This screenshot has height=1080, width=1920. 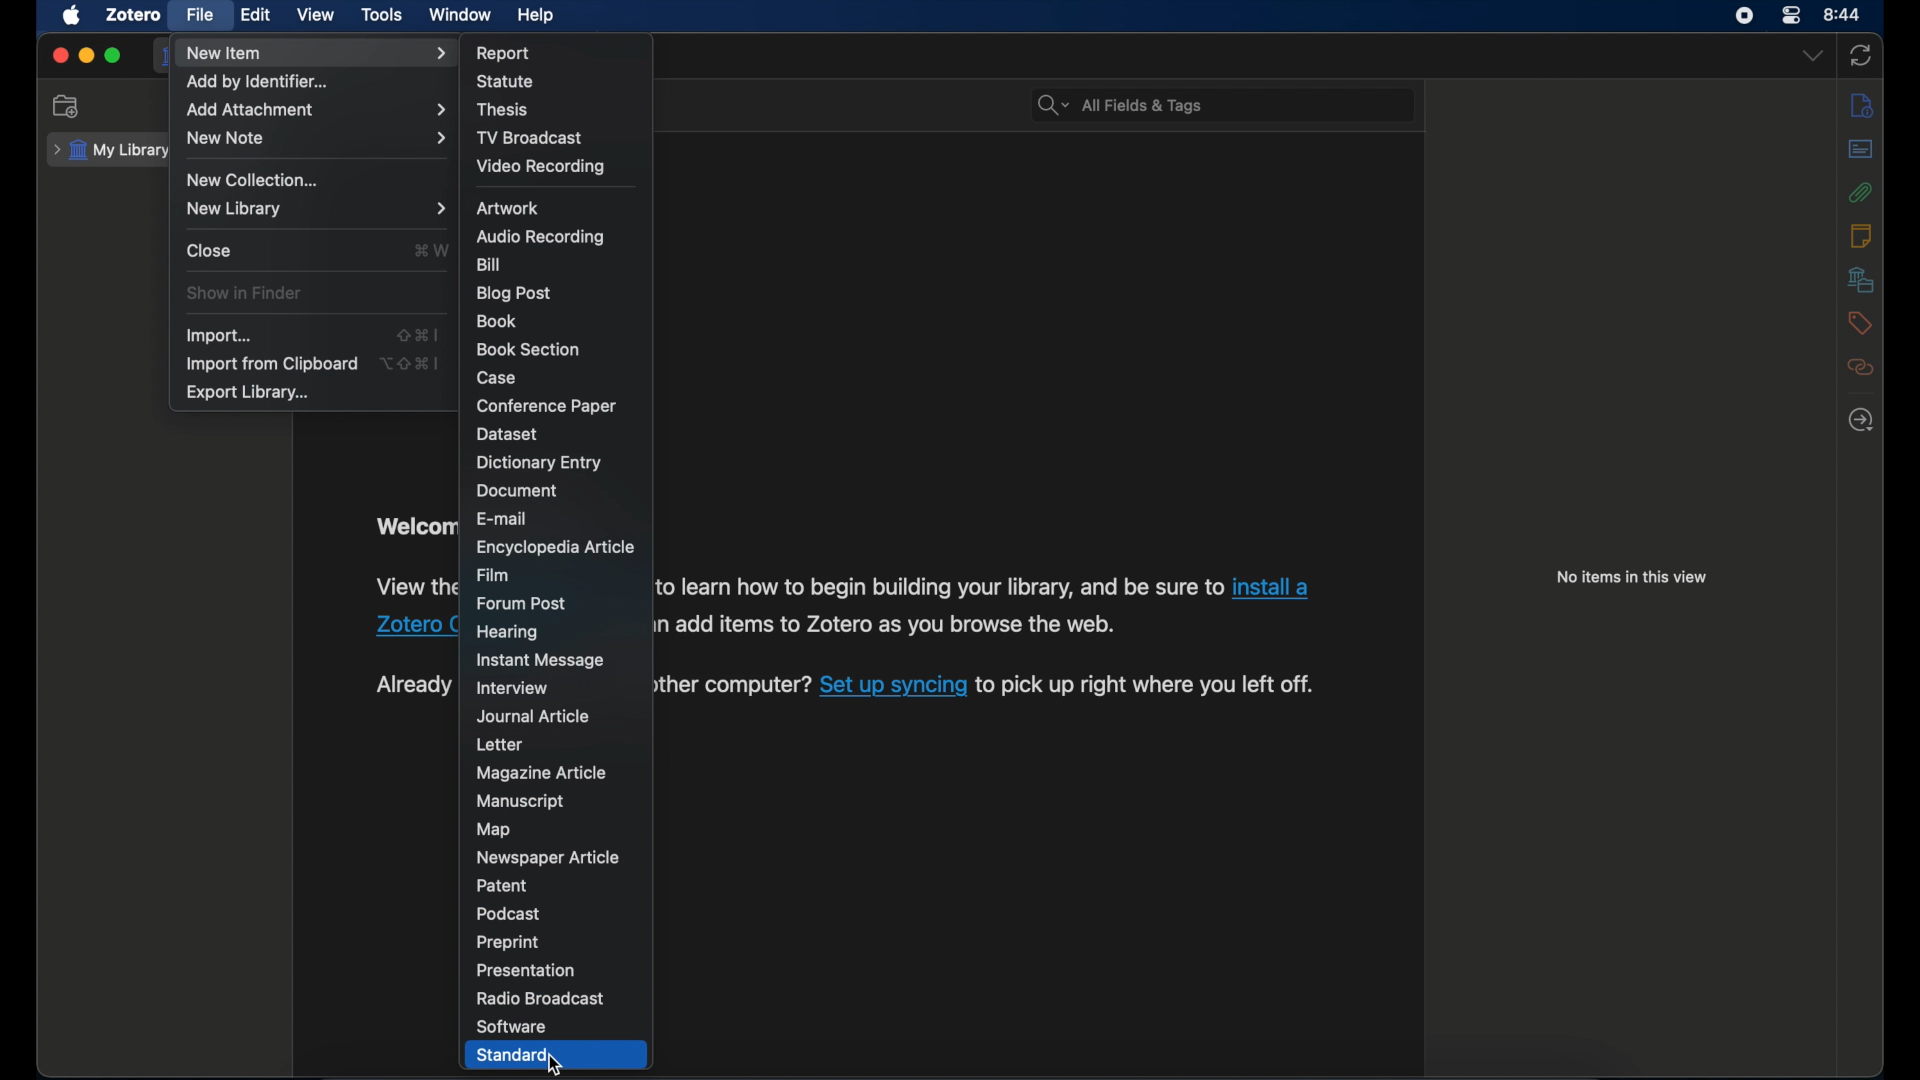 I want to click on forum post, so click(x=521, y=603).